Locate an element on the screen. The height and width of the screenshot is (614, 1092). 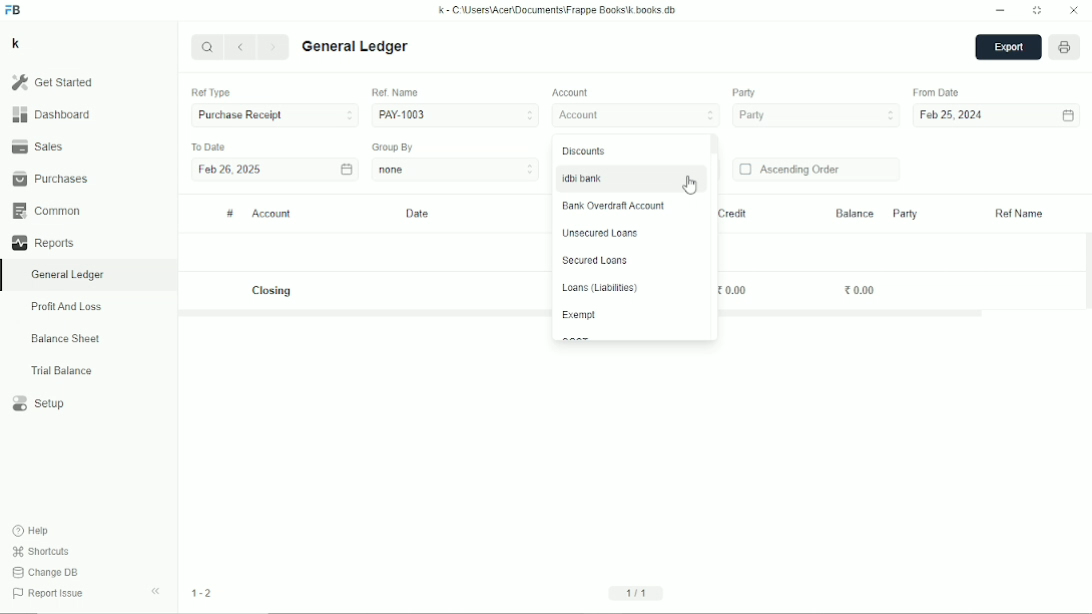
Party is located at coordinates (744, 93).